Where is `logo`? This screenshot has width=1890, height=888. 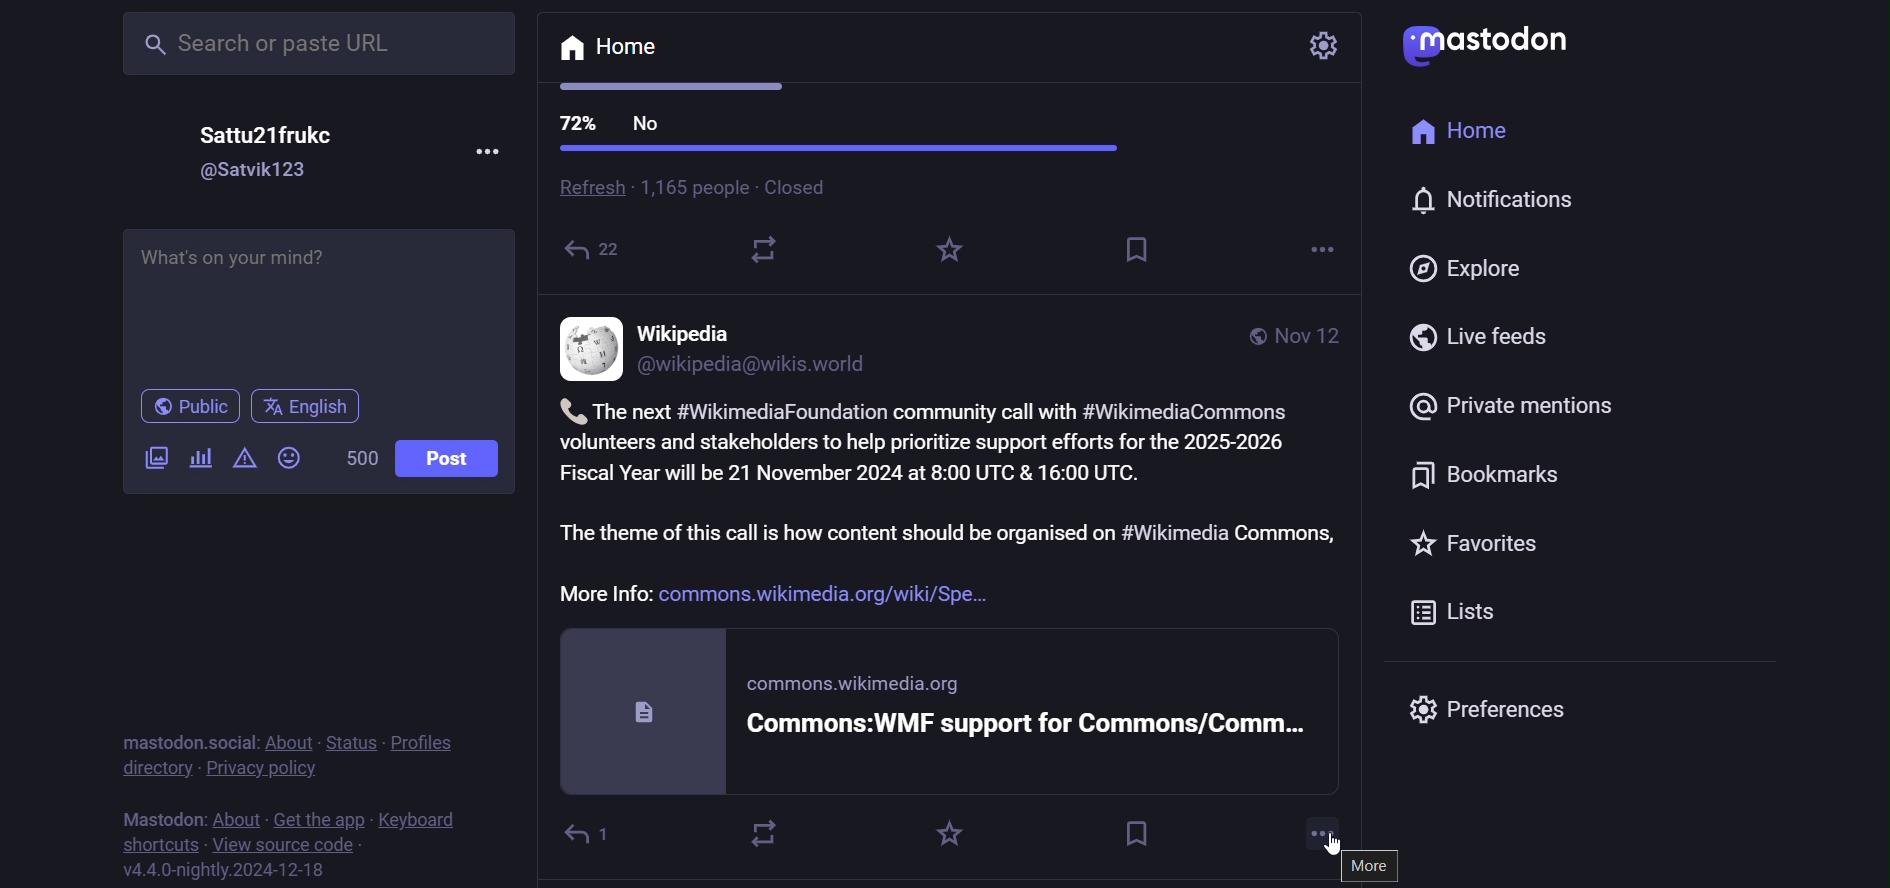
logo is located at coordinates (1499, 40).